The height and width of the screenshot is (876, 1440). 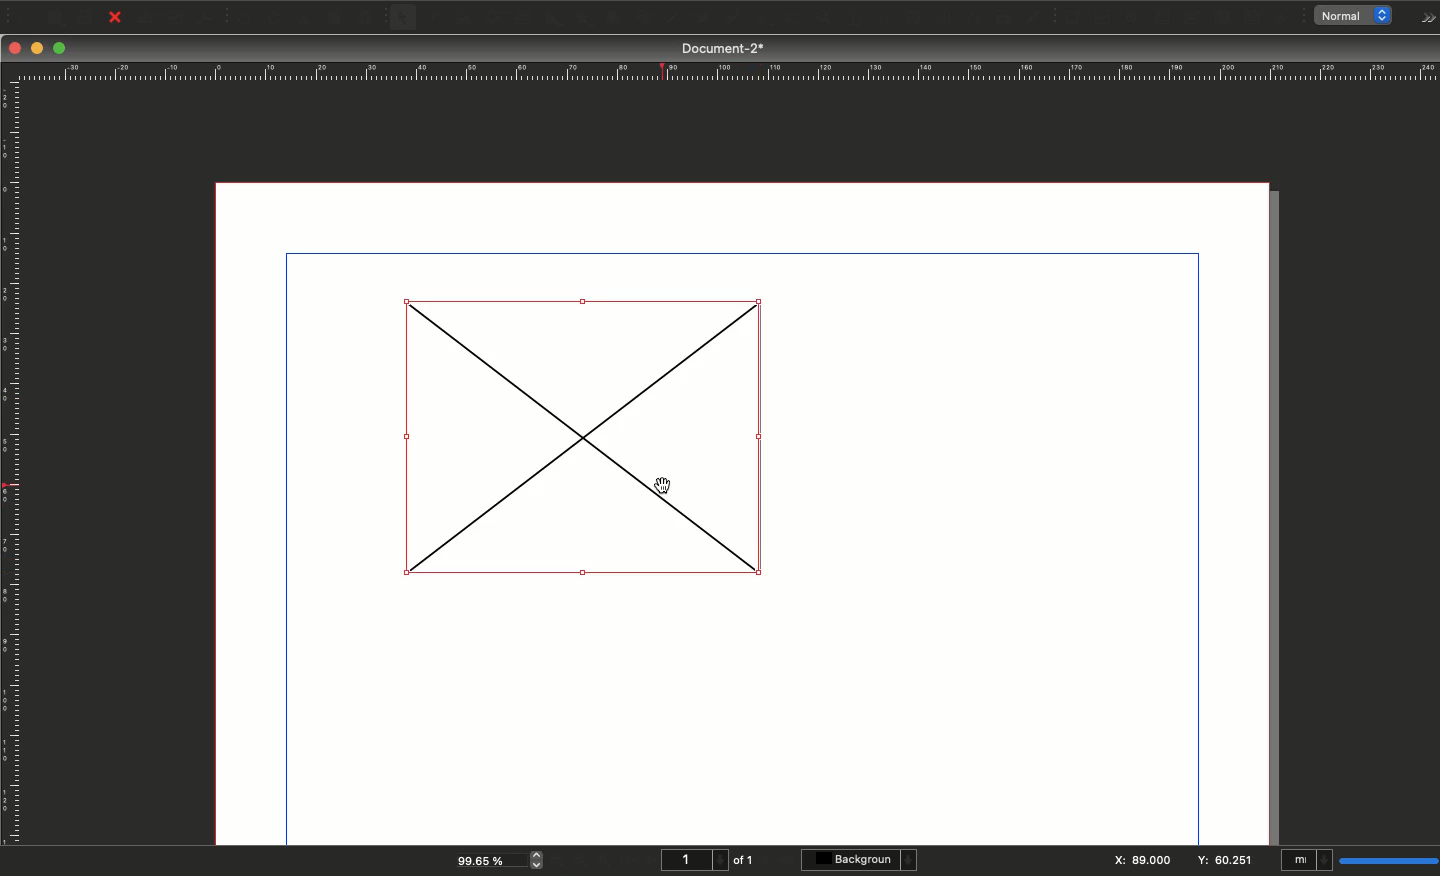 I want to click on Background, so click(x=862, y=860).